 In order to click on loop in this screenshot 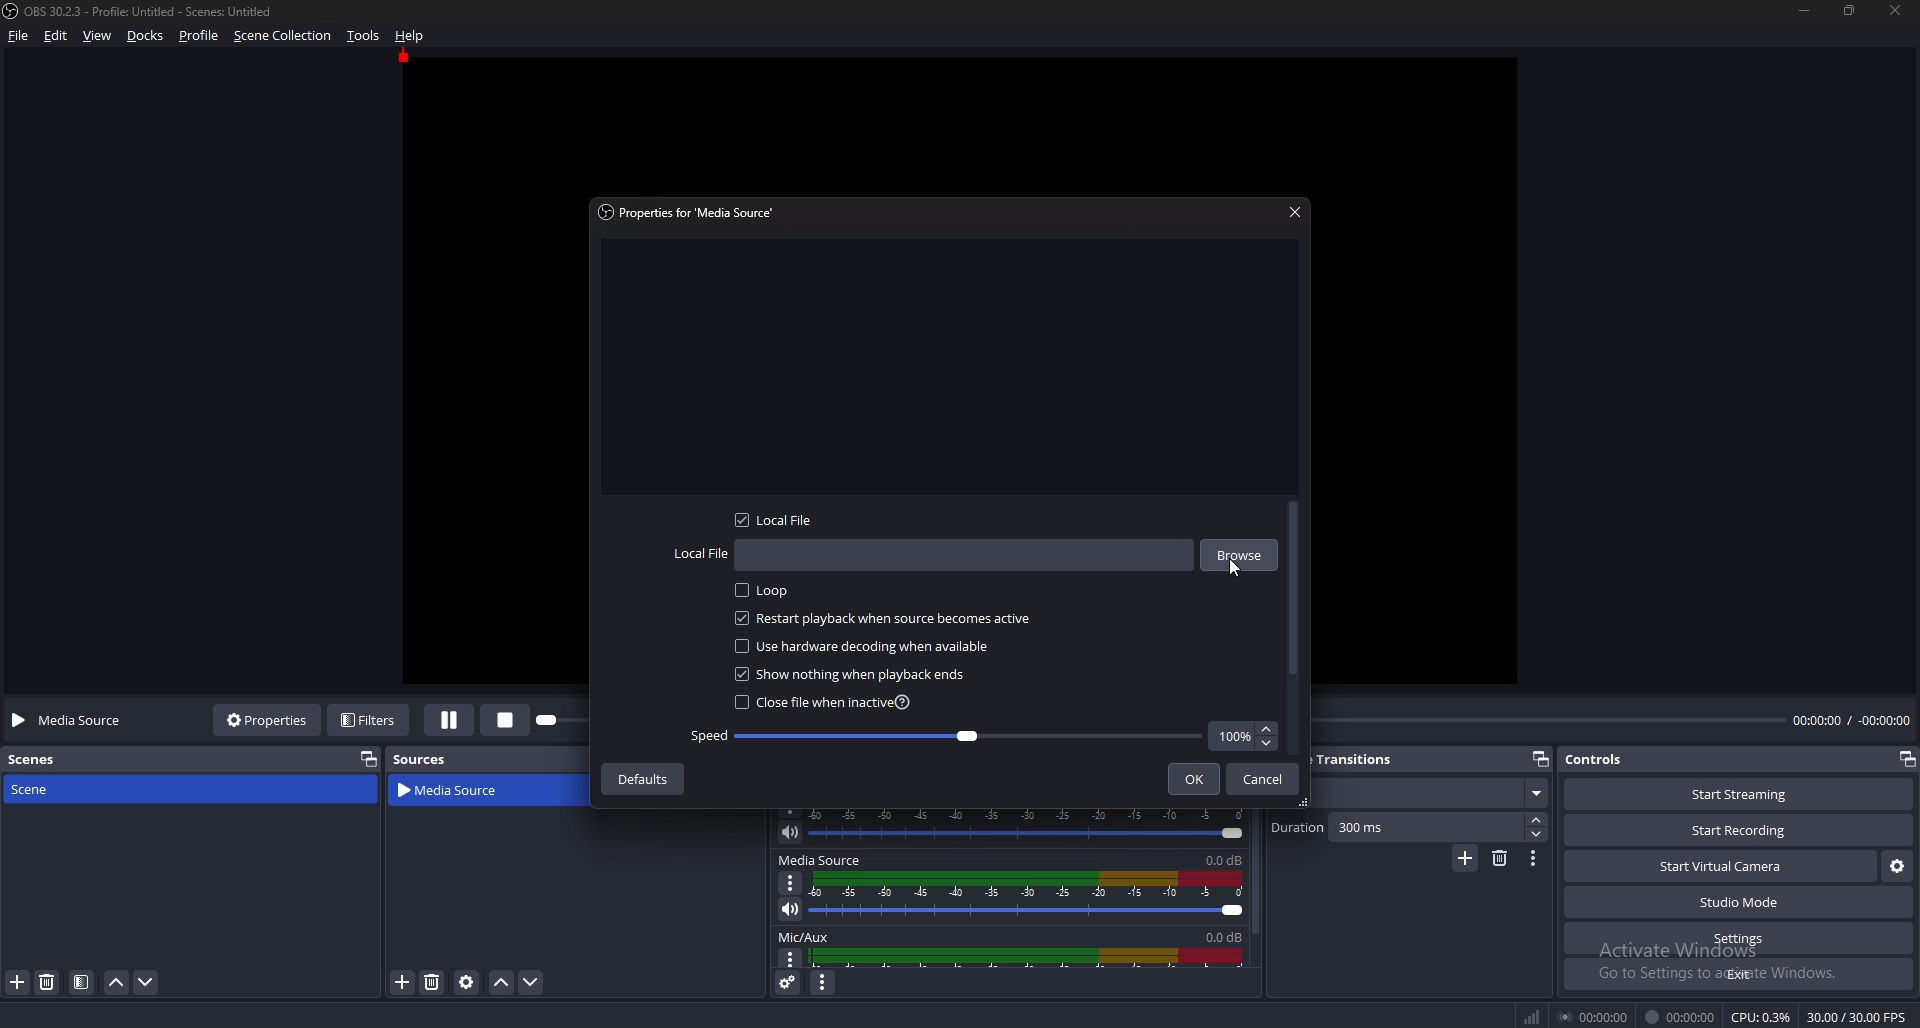, I will do `click(770, 591)`.